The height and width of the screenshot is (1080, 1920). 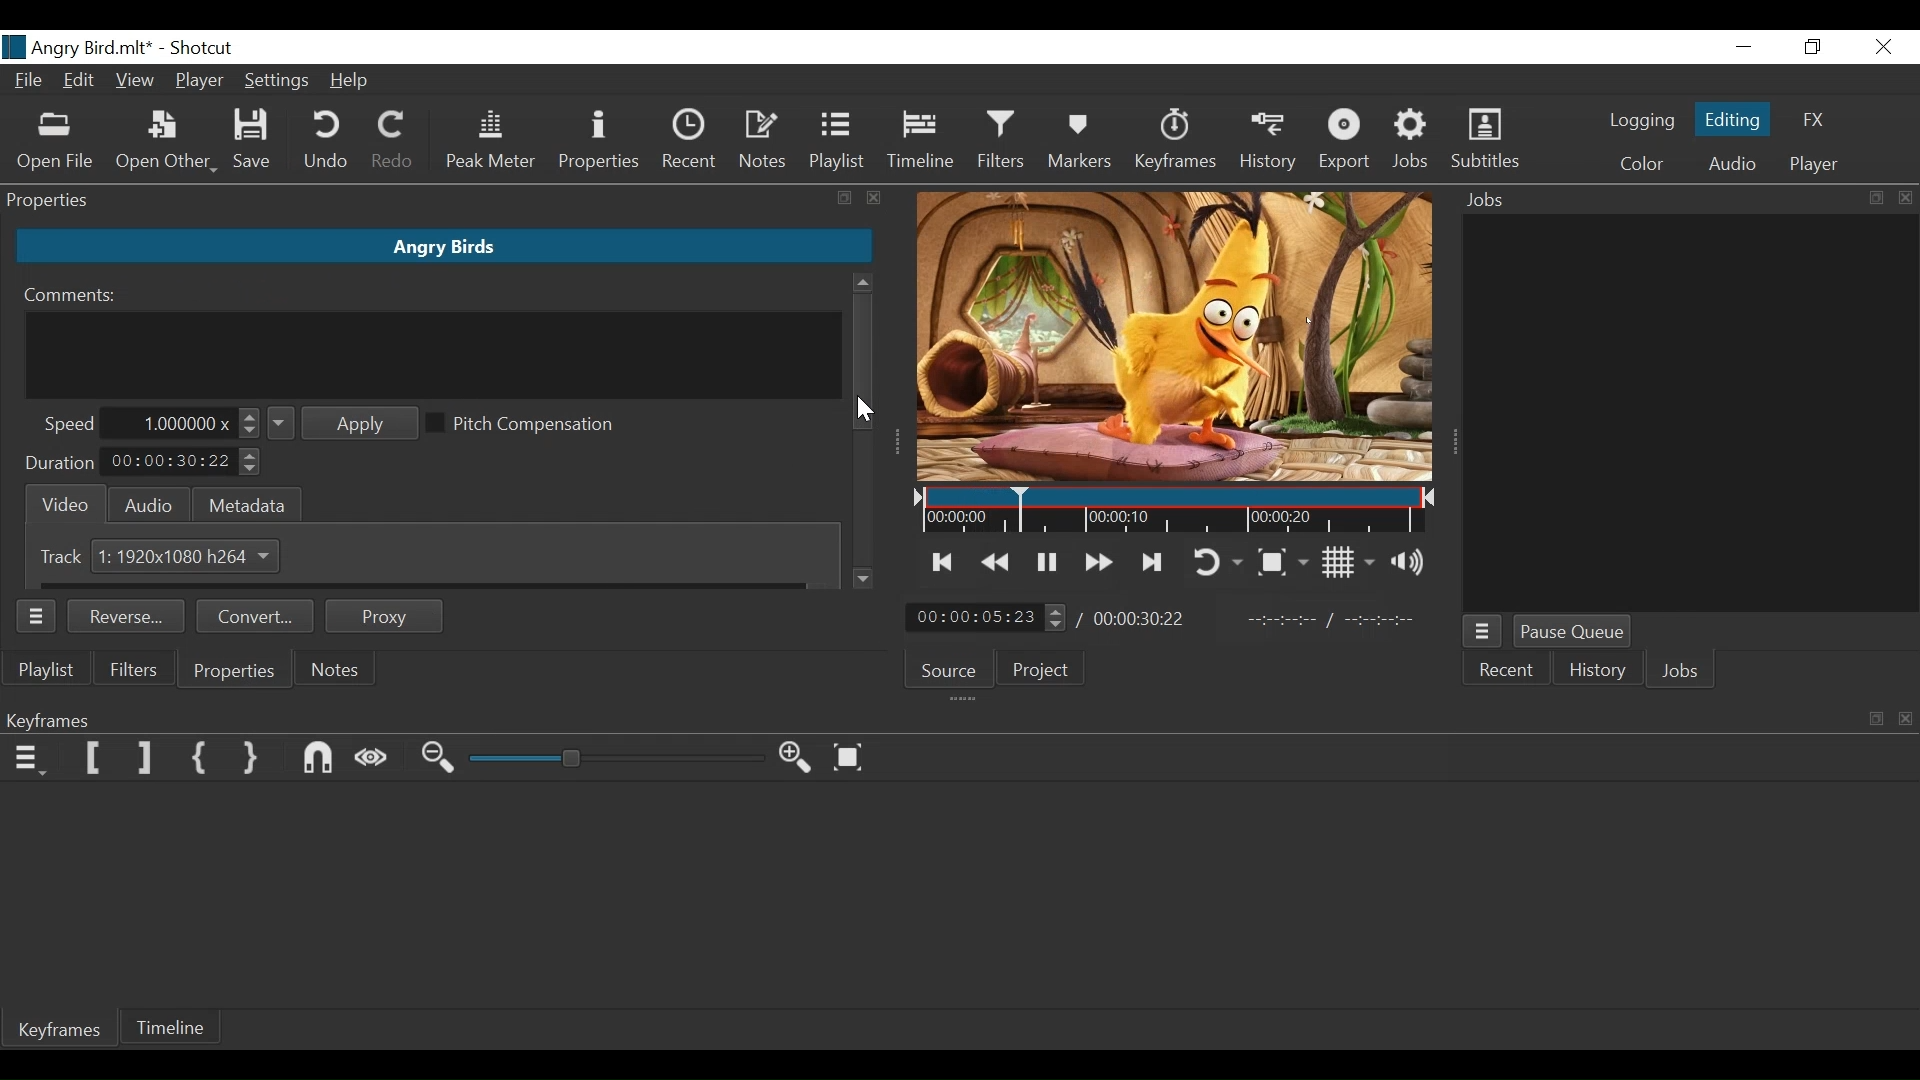 I want to click on File Name, so click(x=78, y=47).